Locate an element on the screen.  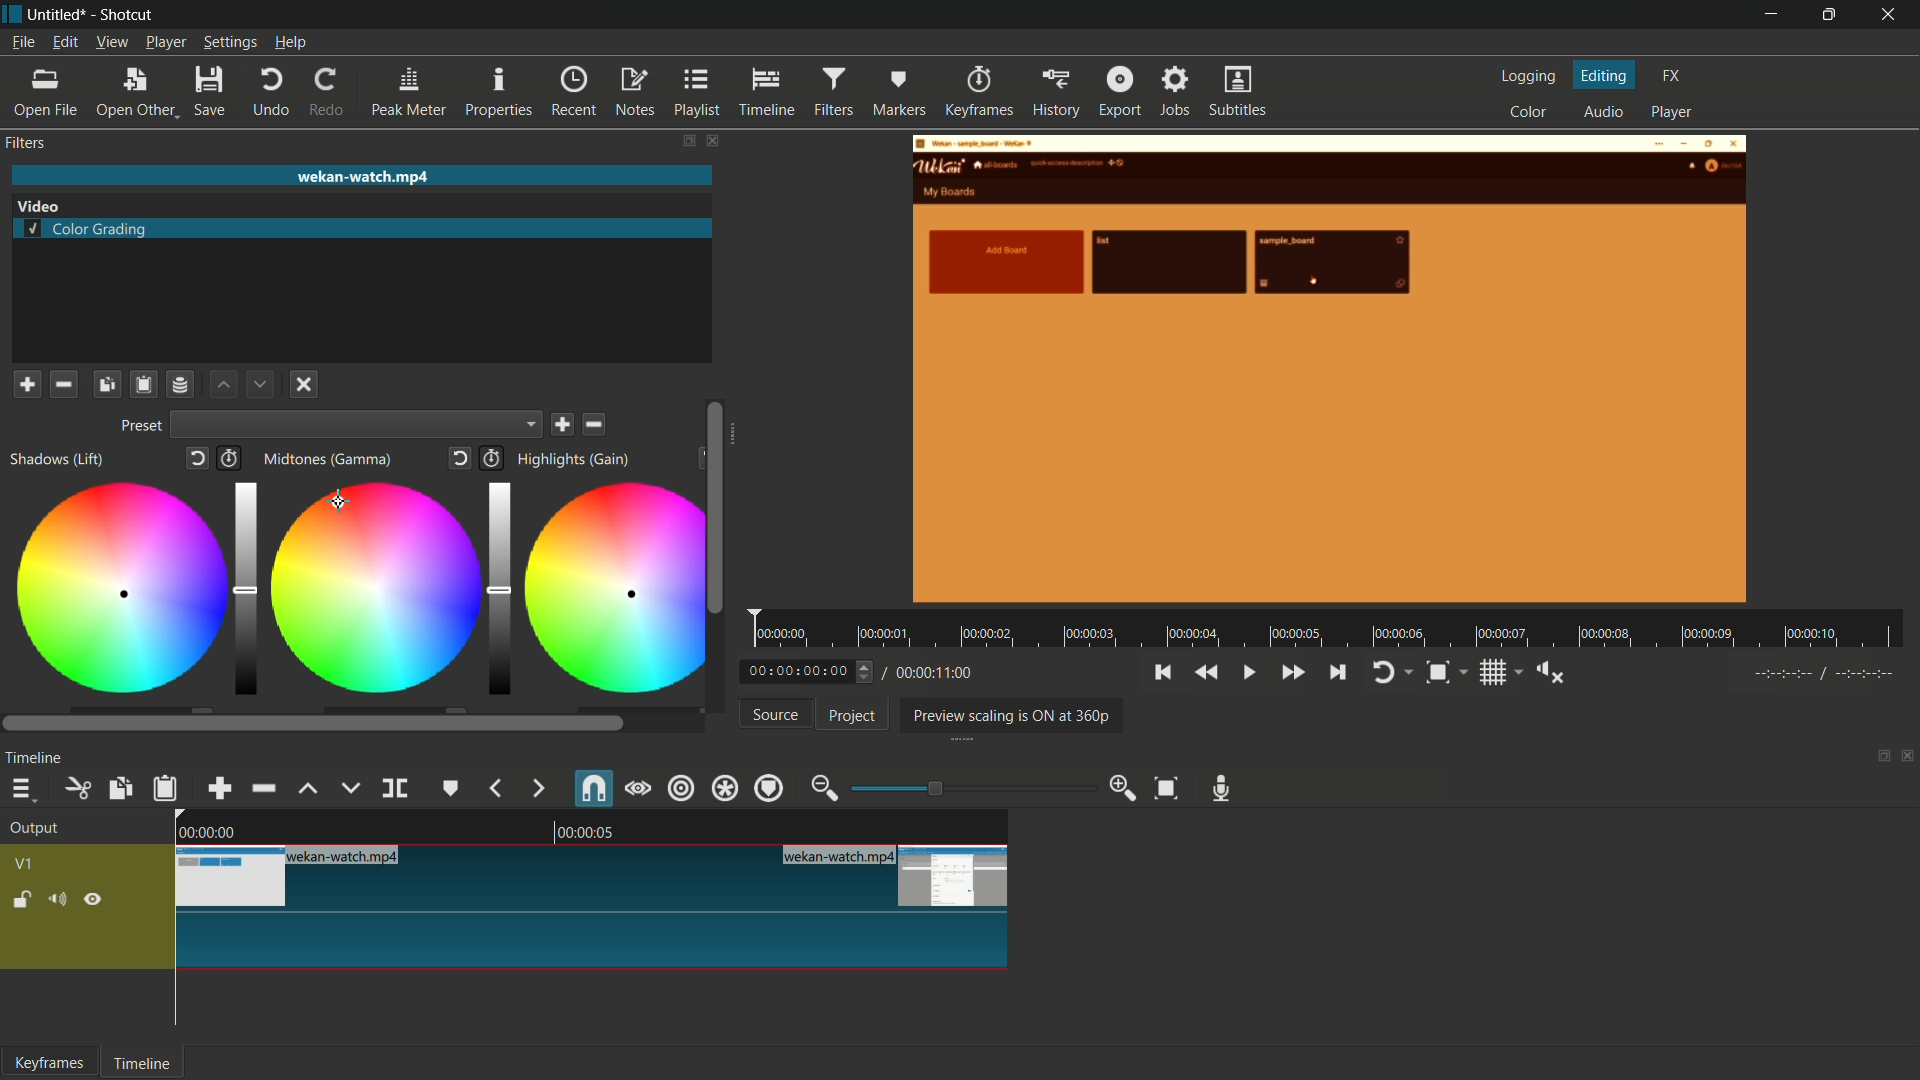
player menu is located at coordinates (165, 42).